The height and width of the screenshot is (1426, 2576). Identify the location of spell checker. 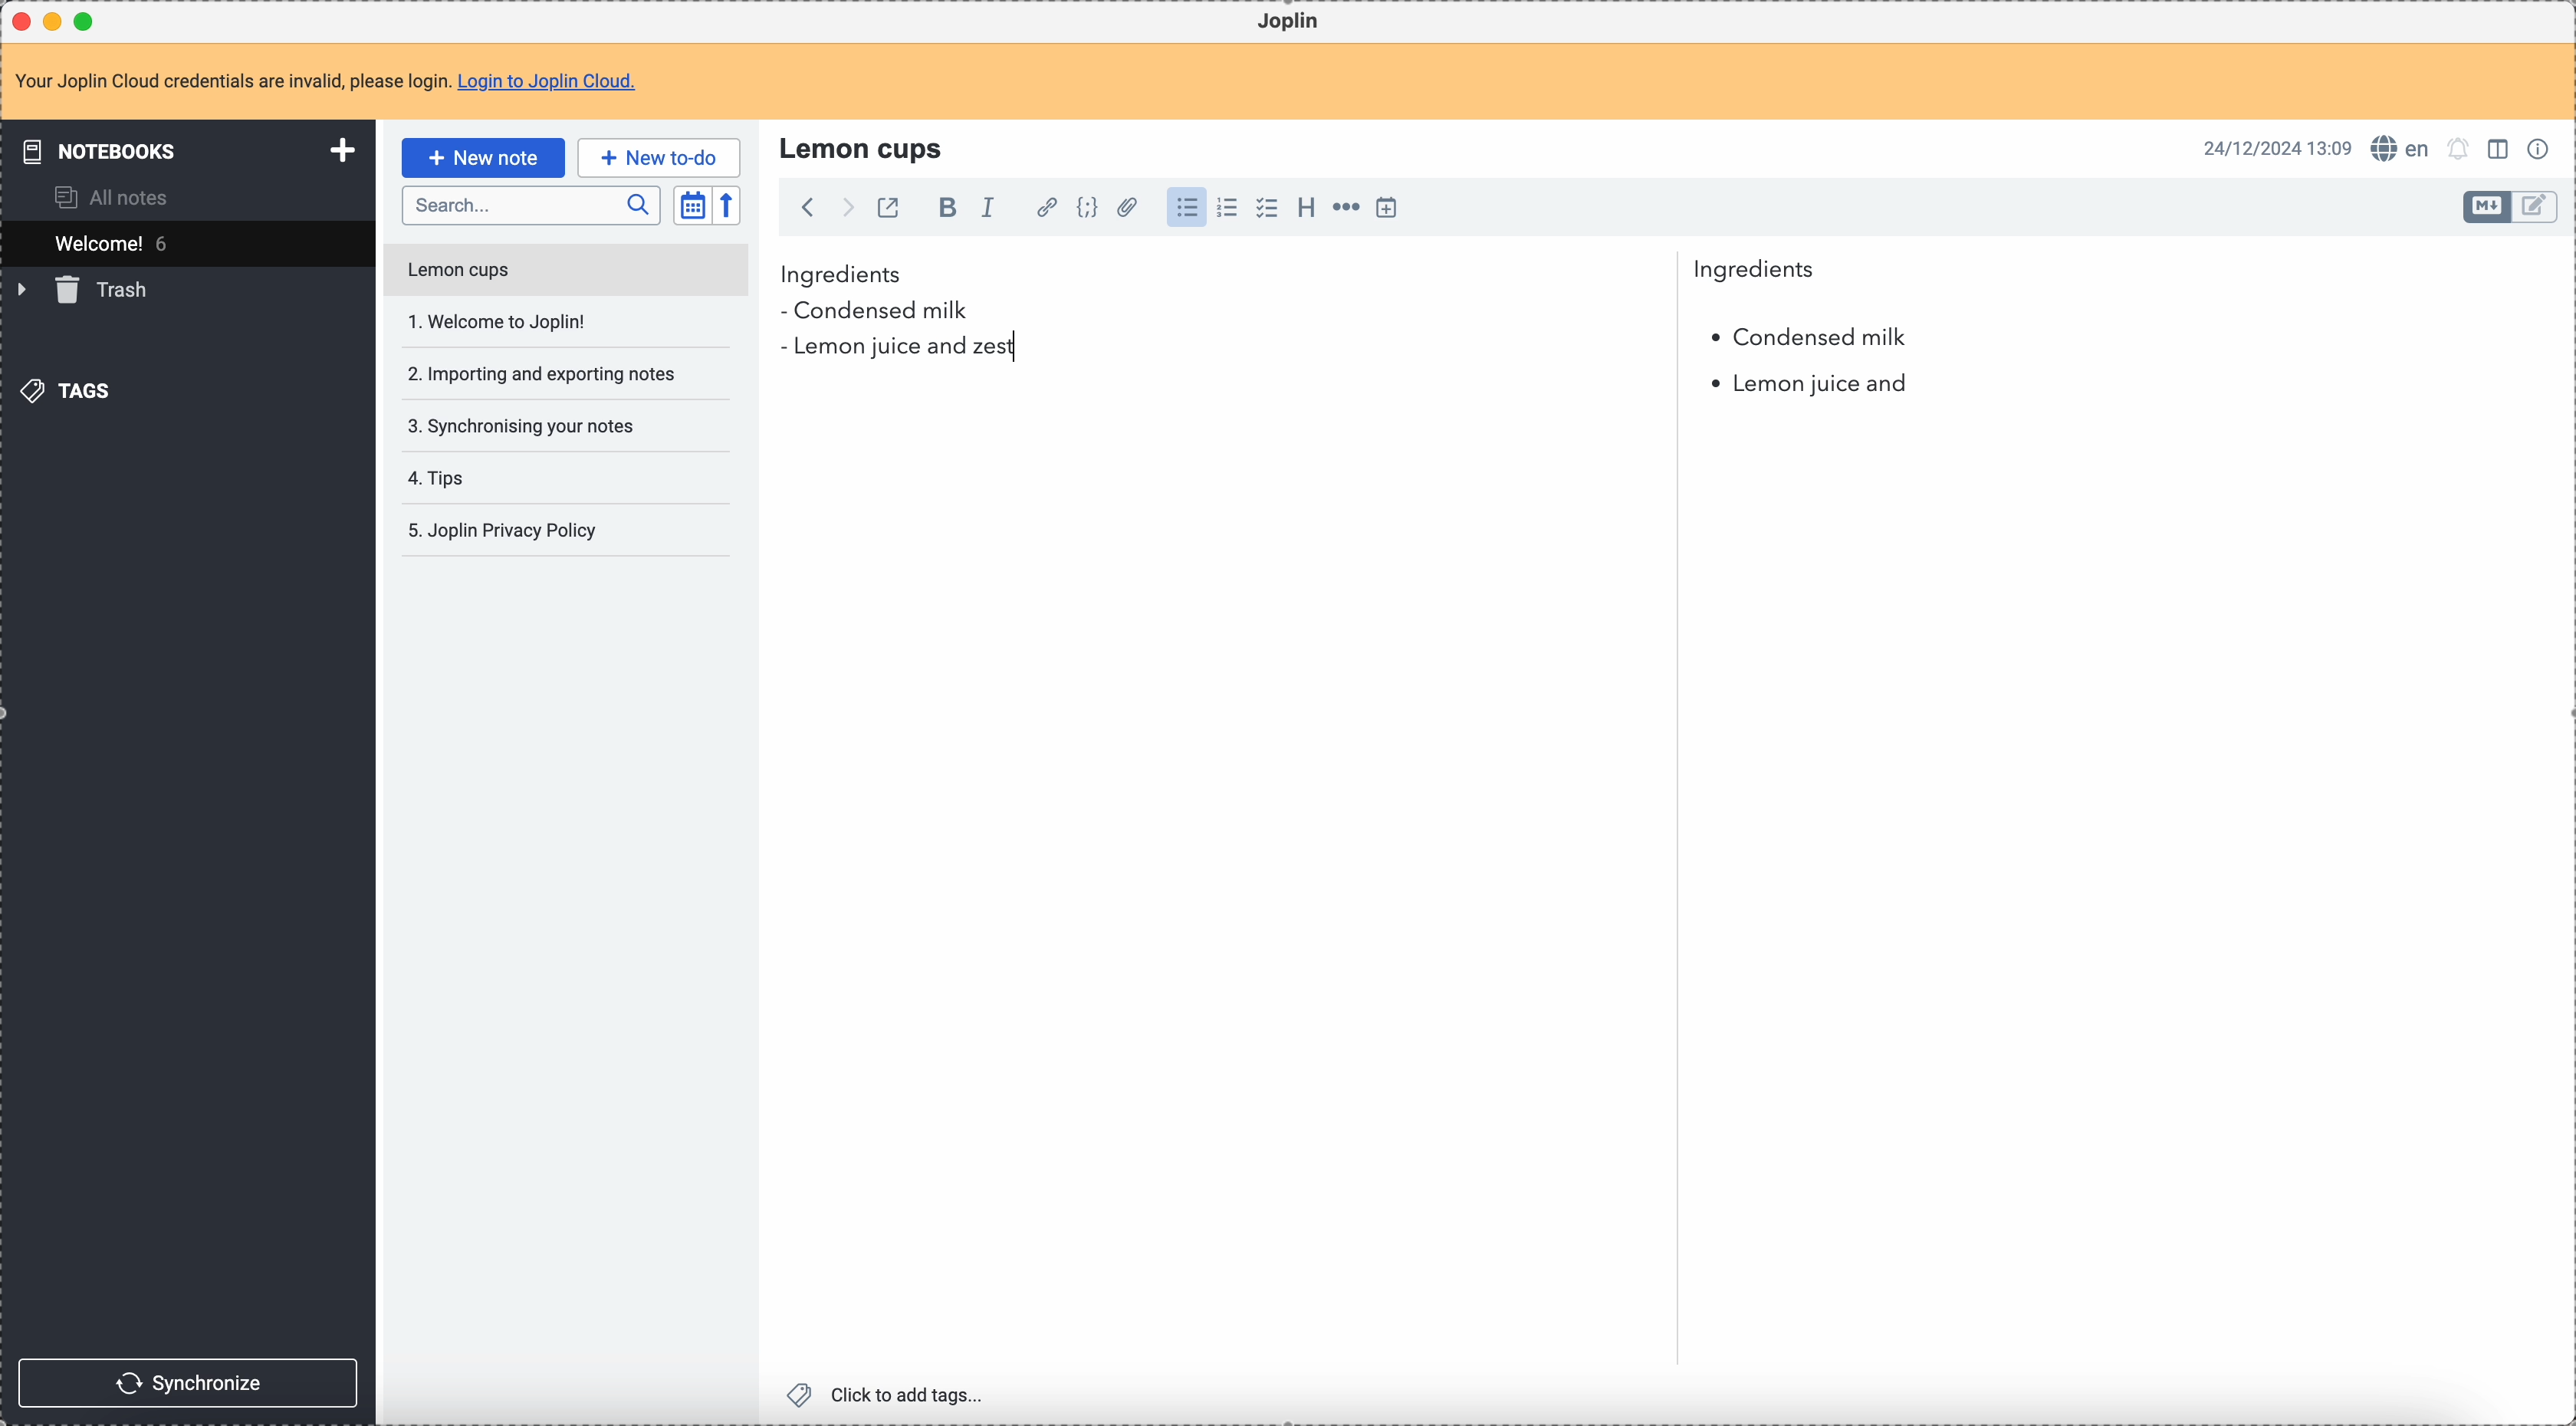
(2406, 148).